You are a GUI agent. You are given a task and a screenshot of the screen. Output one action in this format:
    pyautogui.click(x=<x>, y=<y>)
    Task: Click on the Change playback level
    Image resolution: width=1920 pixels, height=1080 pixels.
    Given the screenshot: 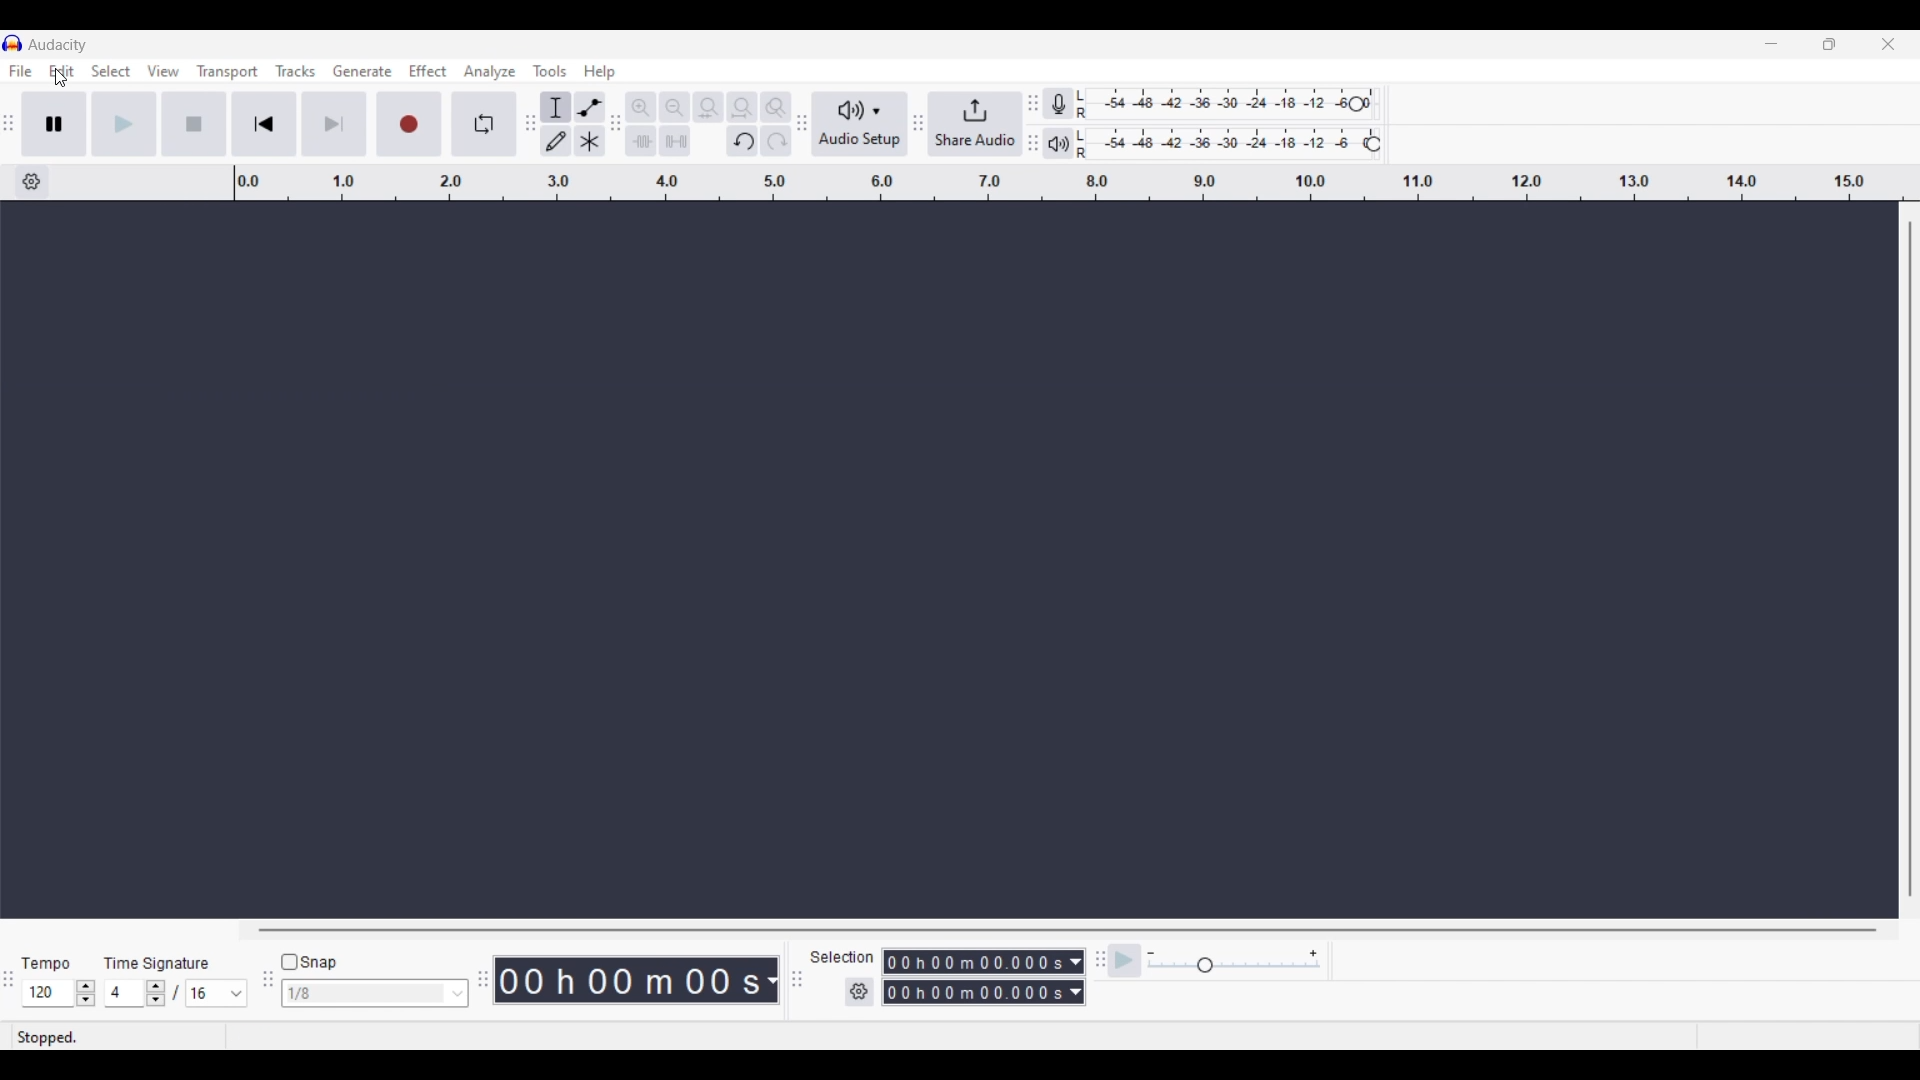 What is the action you would take?
    pyautogui.click(x=1373, y=145)
    